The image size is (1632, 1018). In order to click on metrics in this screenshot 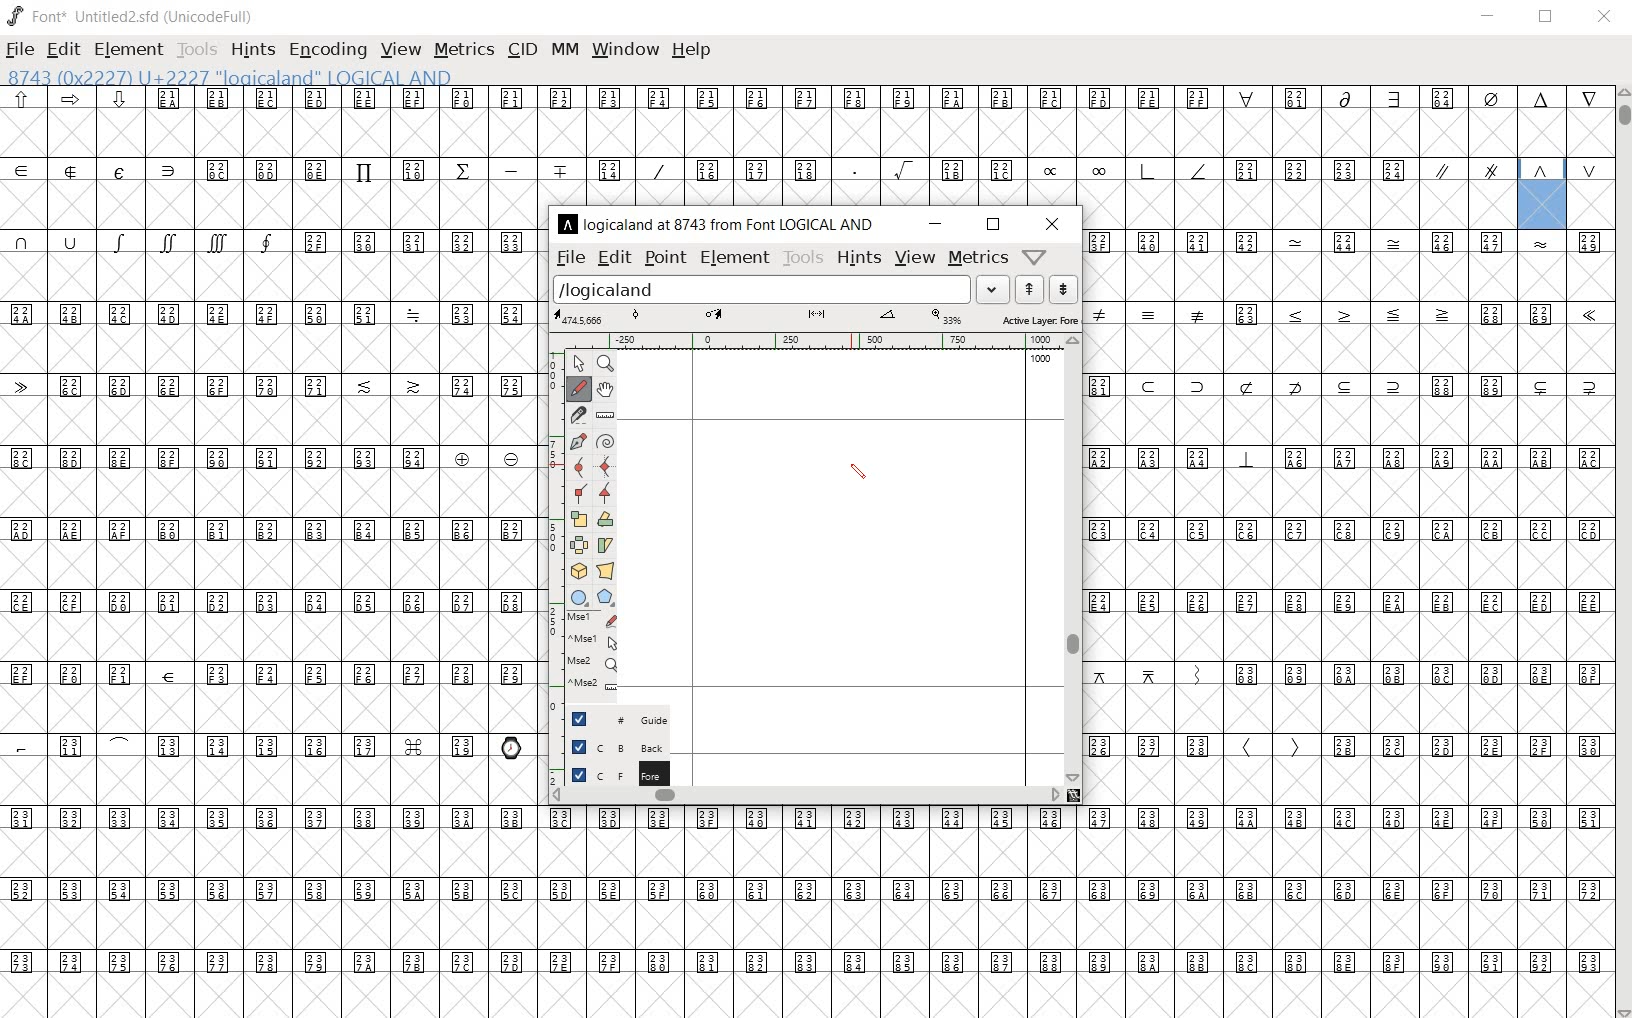, I will do `click(464, 49)`.